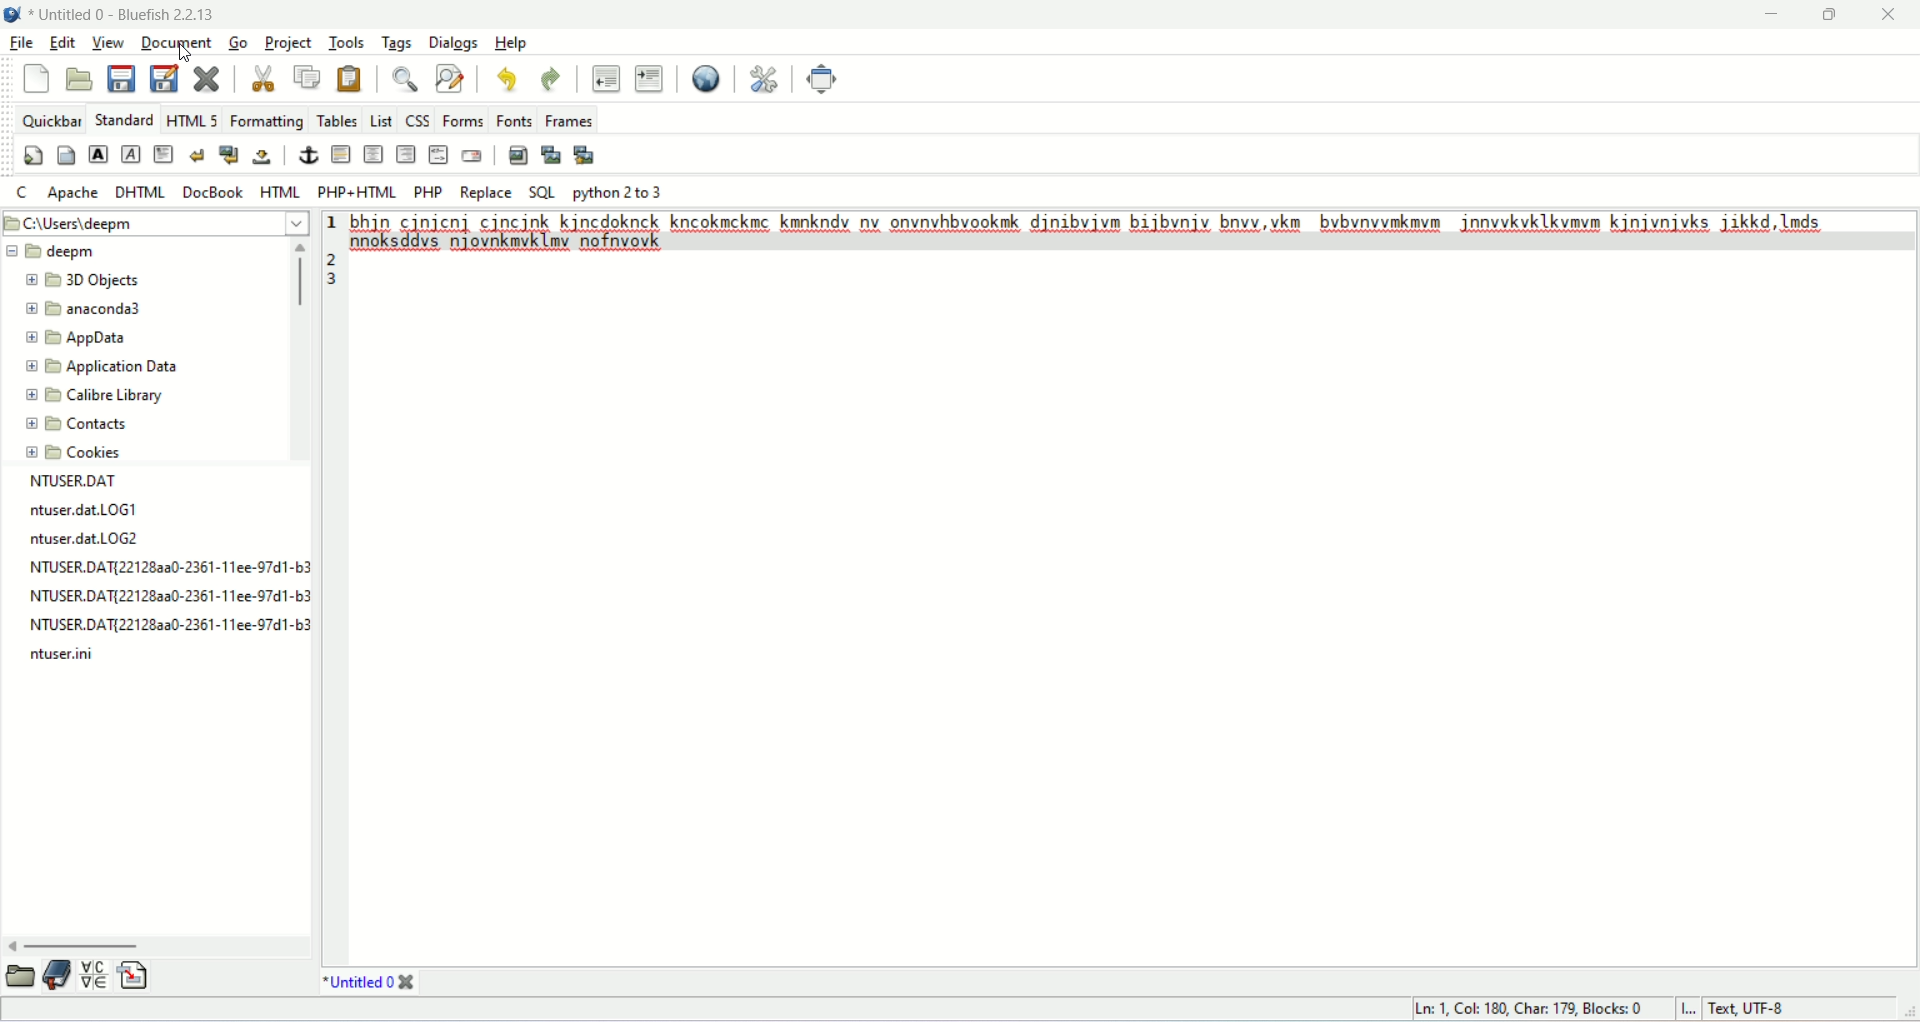 Image resolution: width=1920 pixels, height=1022 pixels. I want to click on file name, so click(165, 594).